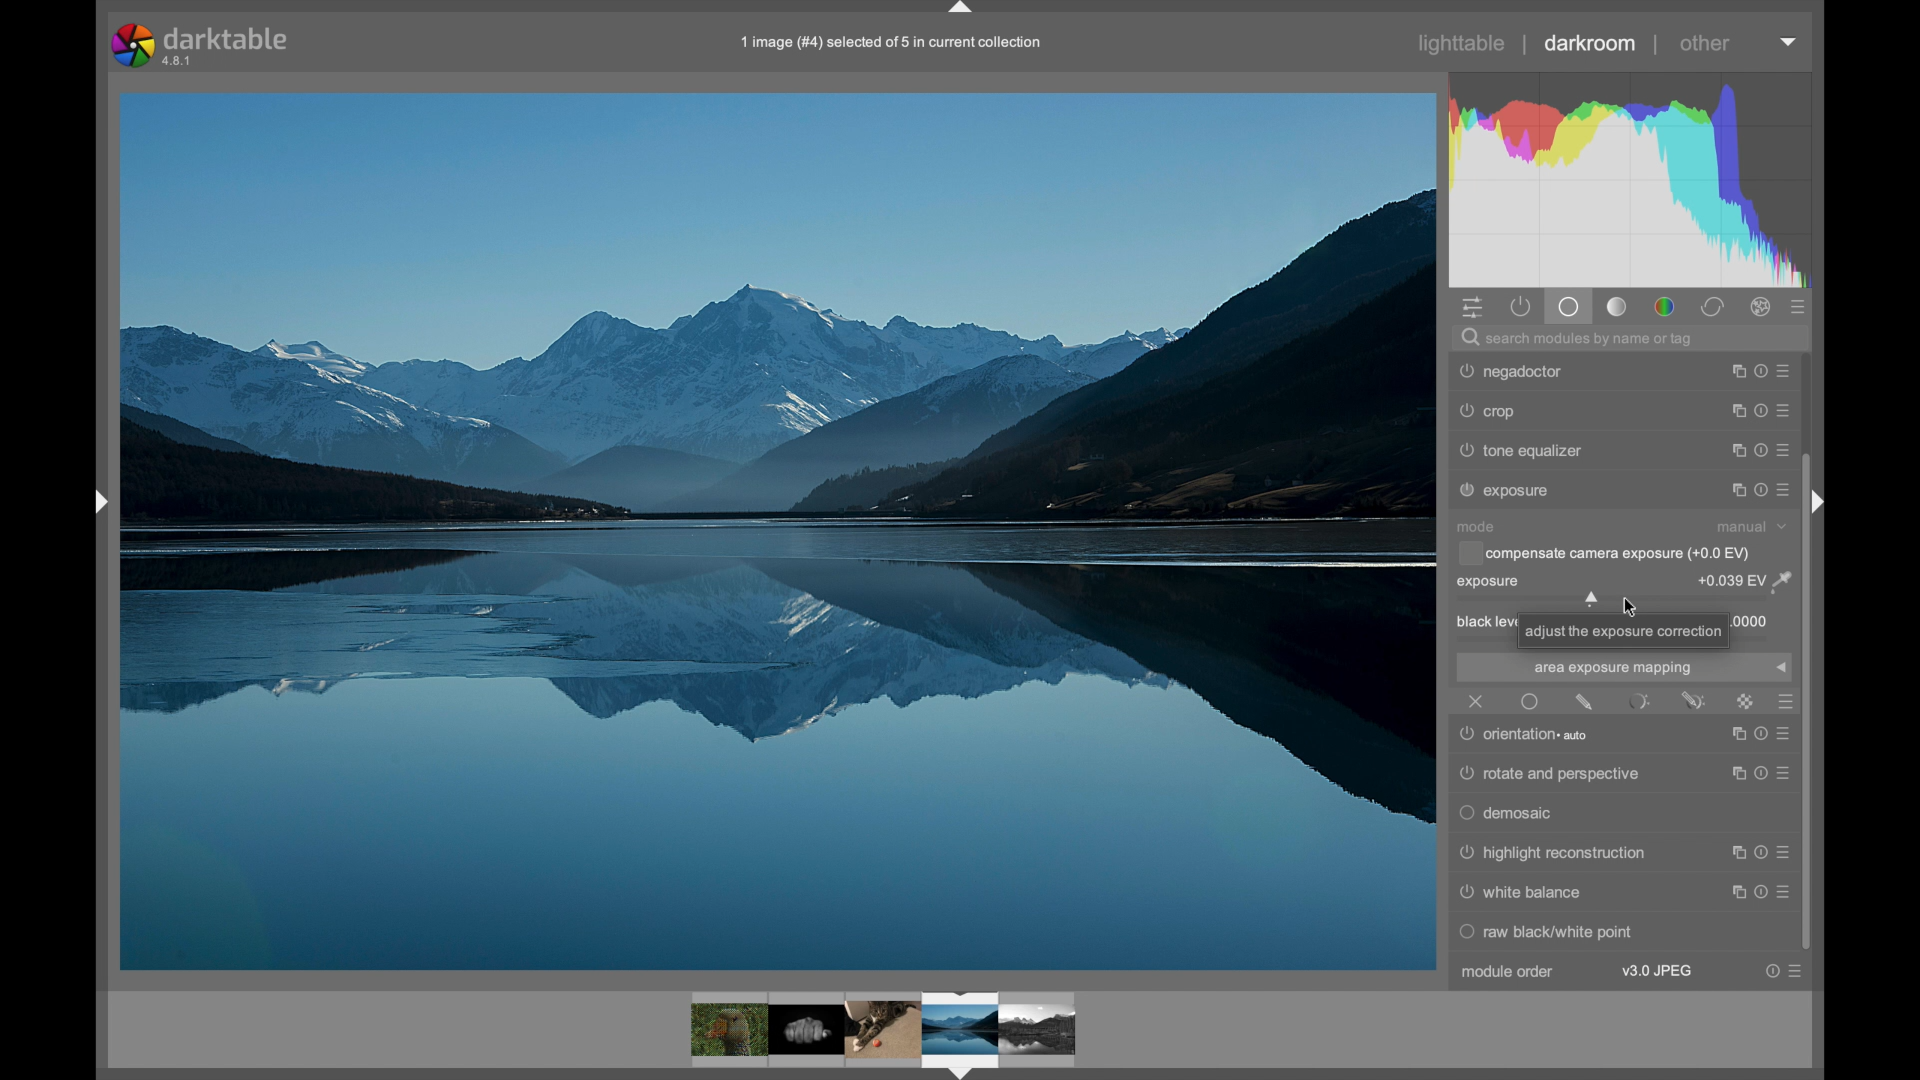 This screenshot has width=1920, height=1080. I want to click on raw black/white point, so click(1550, 933).